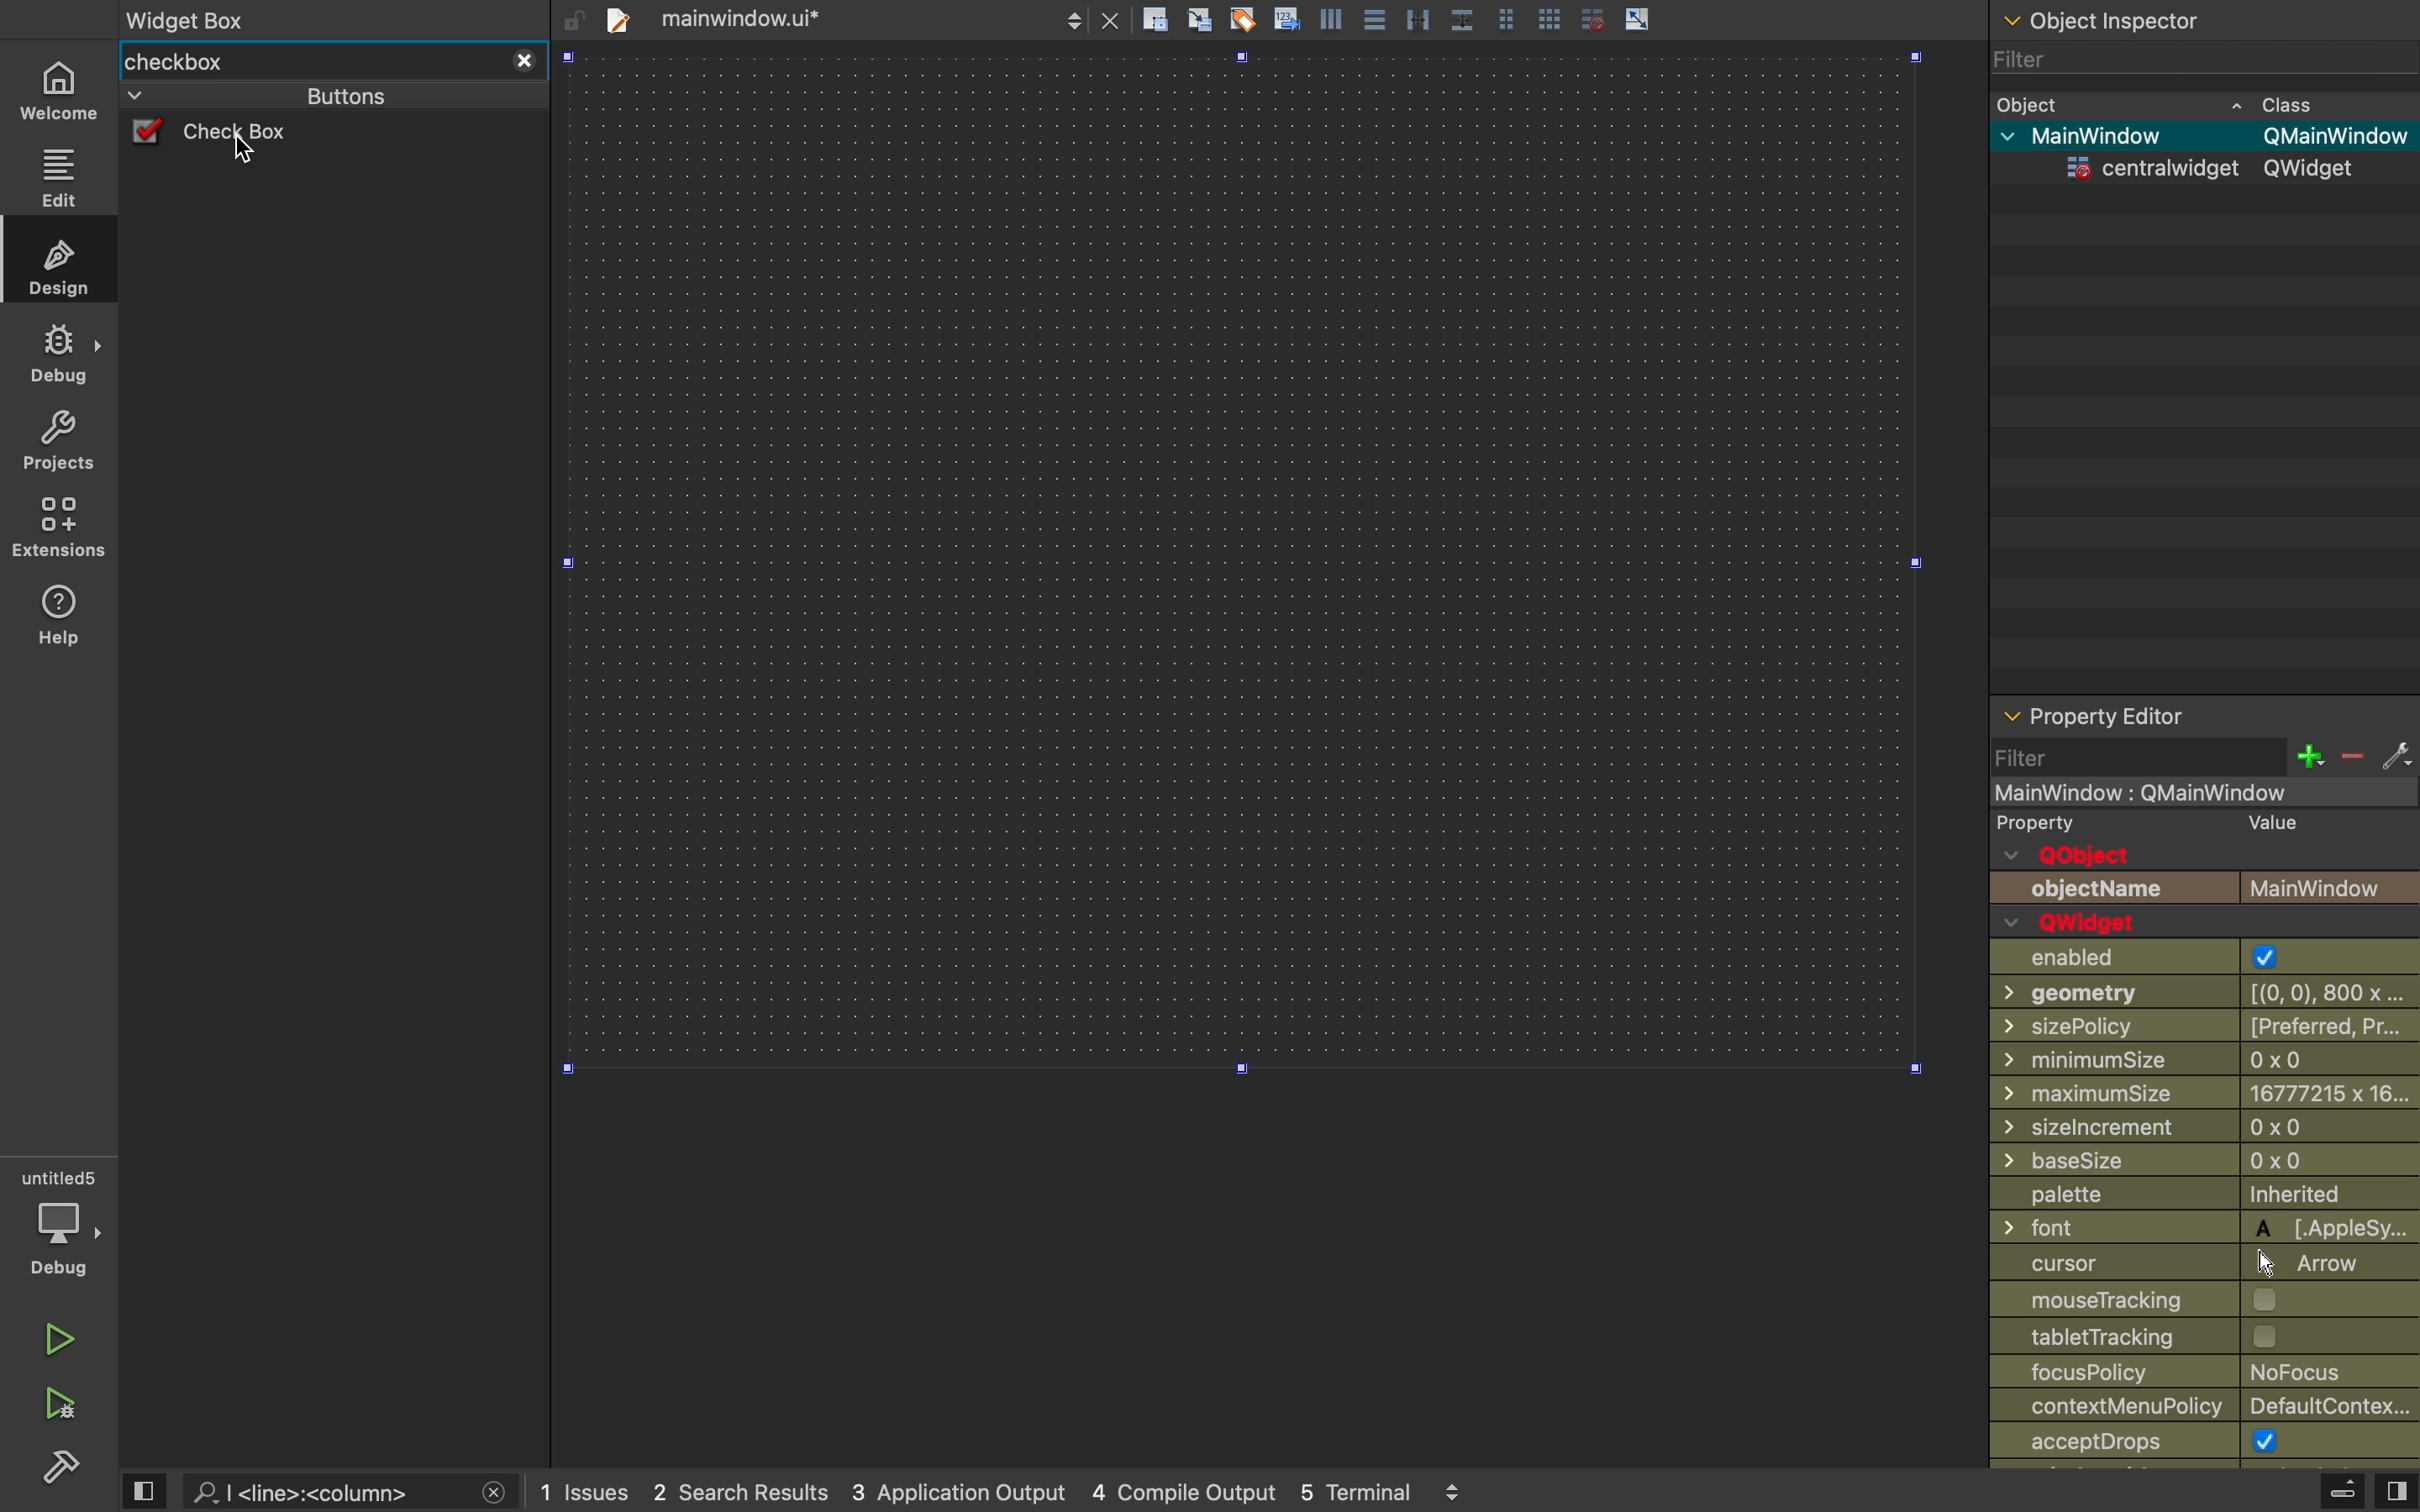  What do you see at coordinates (54, 442) in the screenshot?
I see `projects` at bounding box center [54, 442].